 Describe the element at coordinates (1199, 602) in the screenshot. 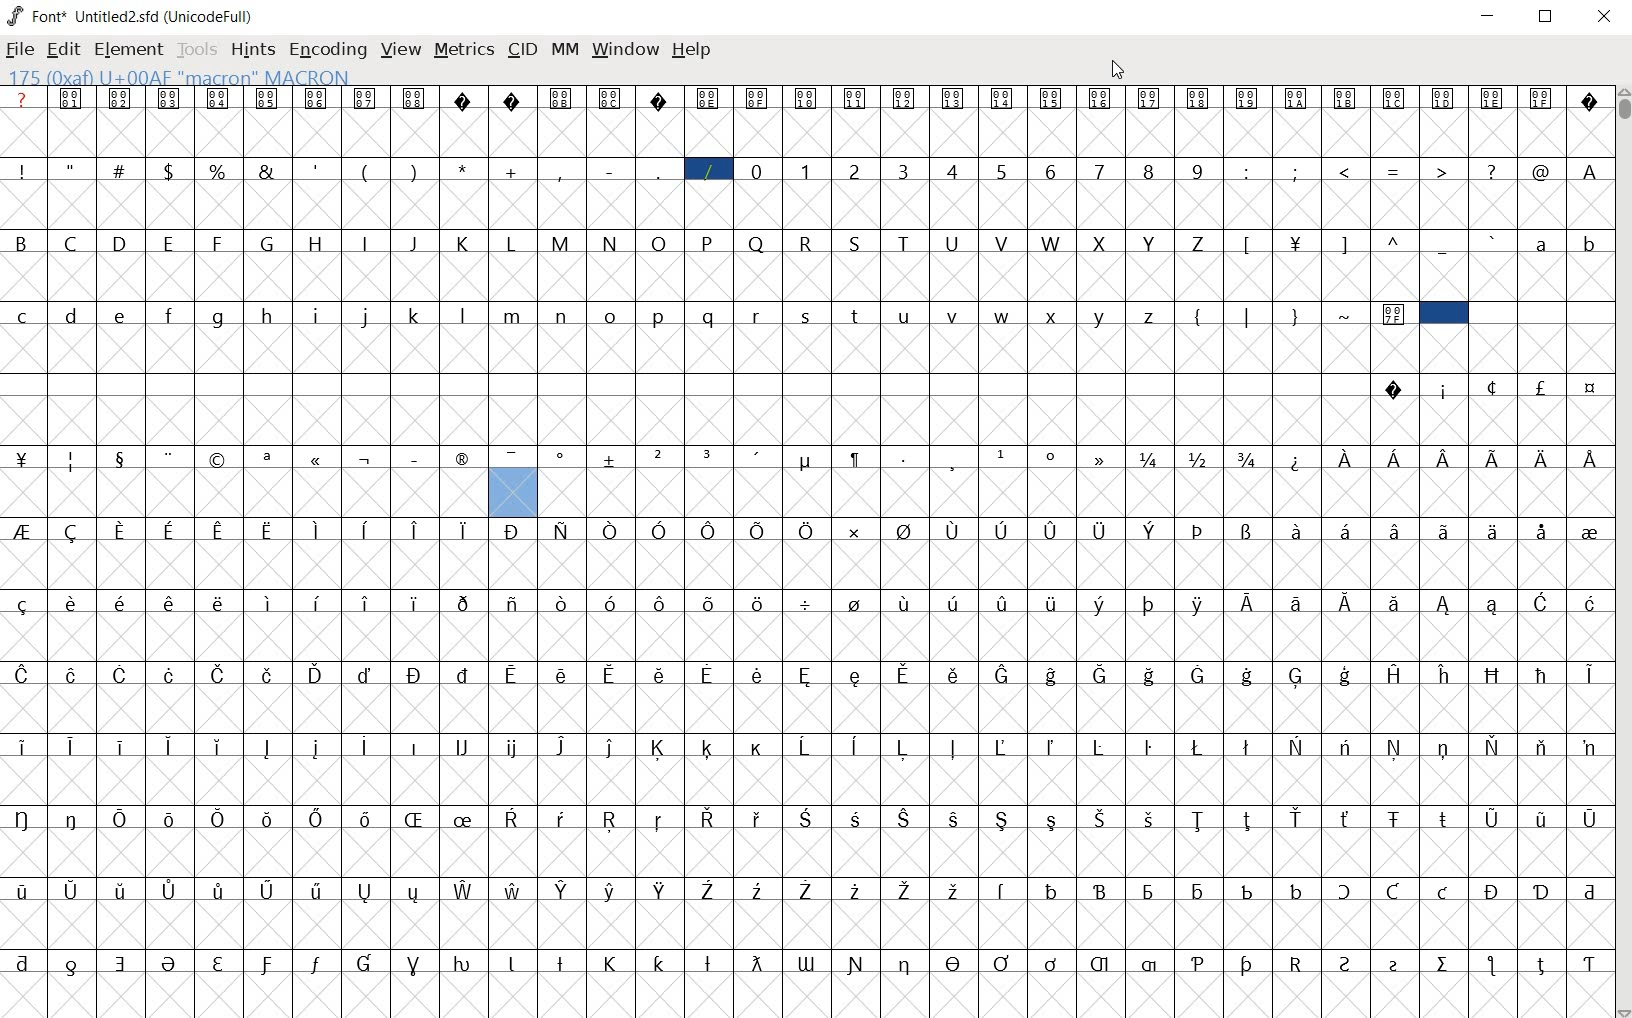

I see `Symbol` at that location.